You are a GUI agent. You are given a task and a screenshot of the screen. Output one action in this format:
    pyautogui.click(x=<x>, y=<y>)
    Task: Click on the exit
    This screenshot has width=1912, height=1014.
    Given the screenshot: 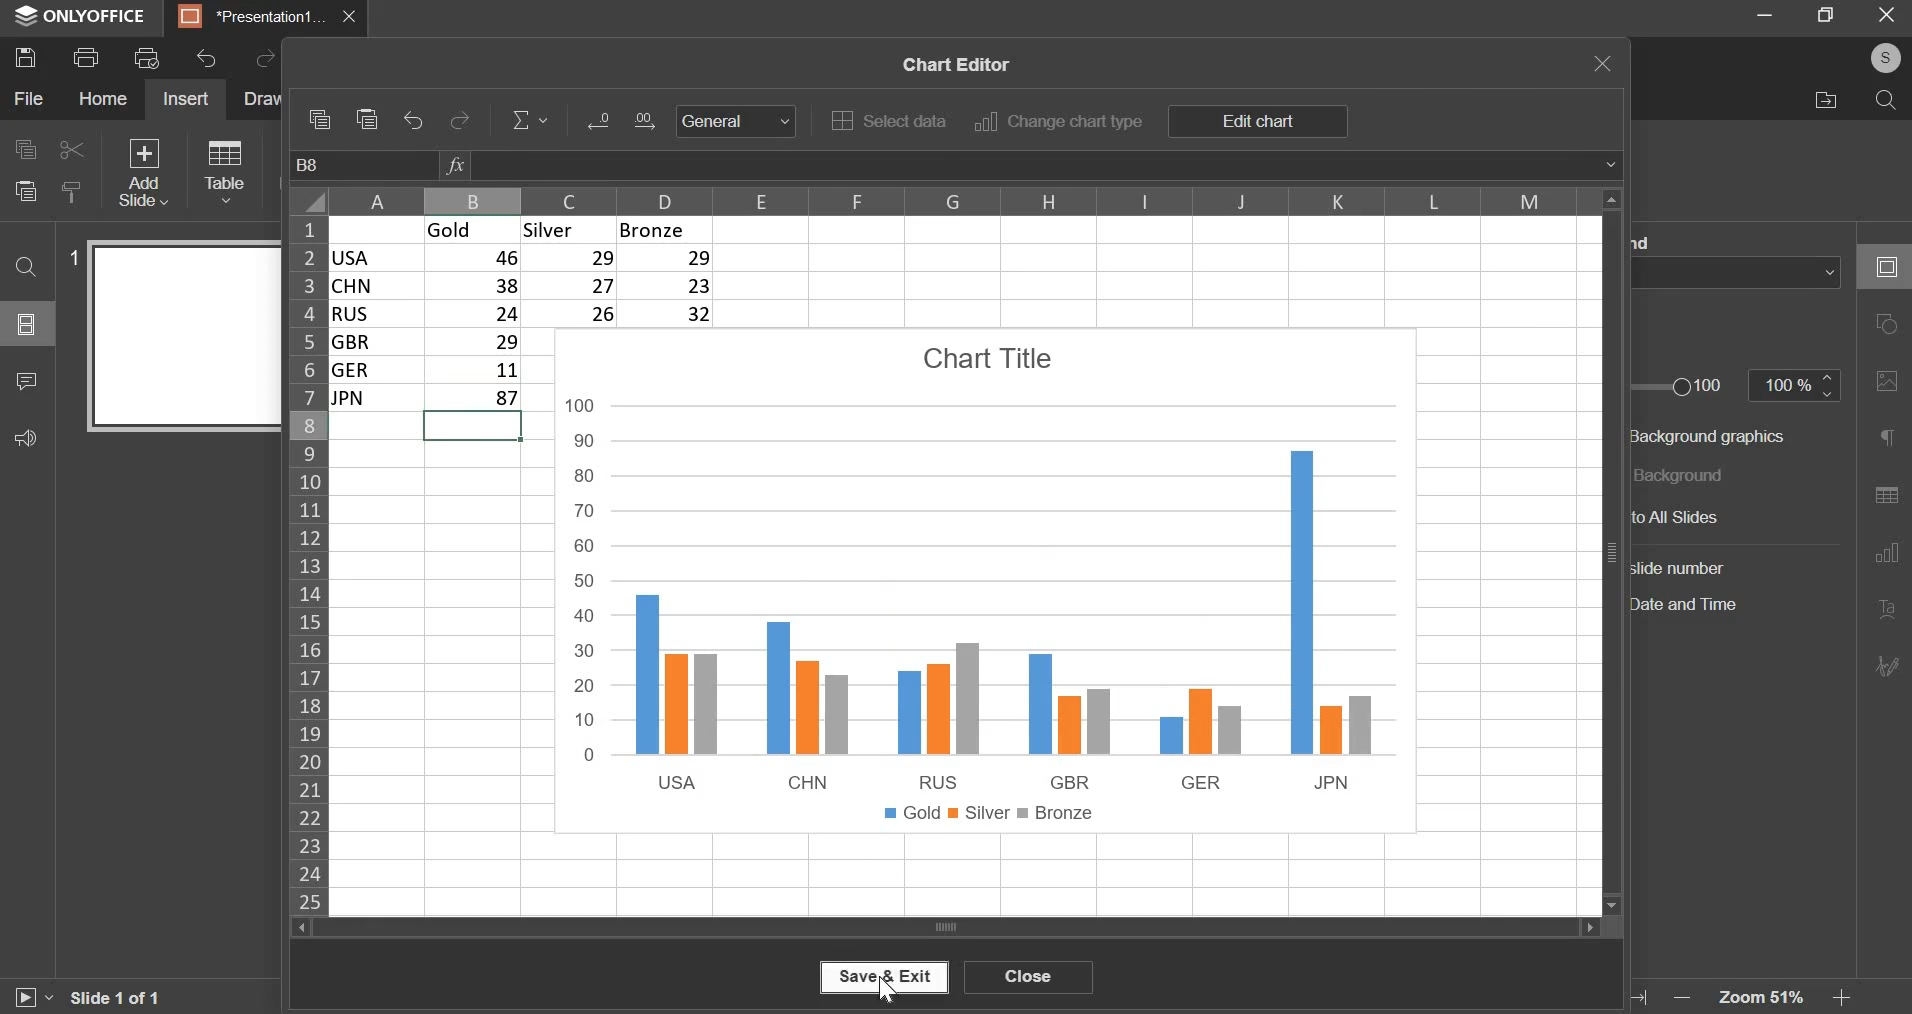 What is the action you would take?
    pyautogui.click(x=1603, y=63)
    